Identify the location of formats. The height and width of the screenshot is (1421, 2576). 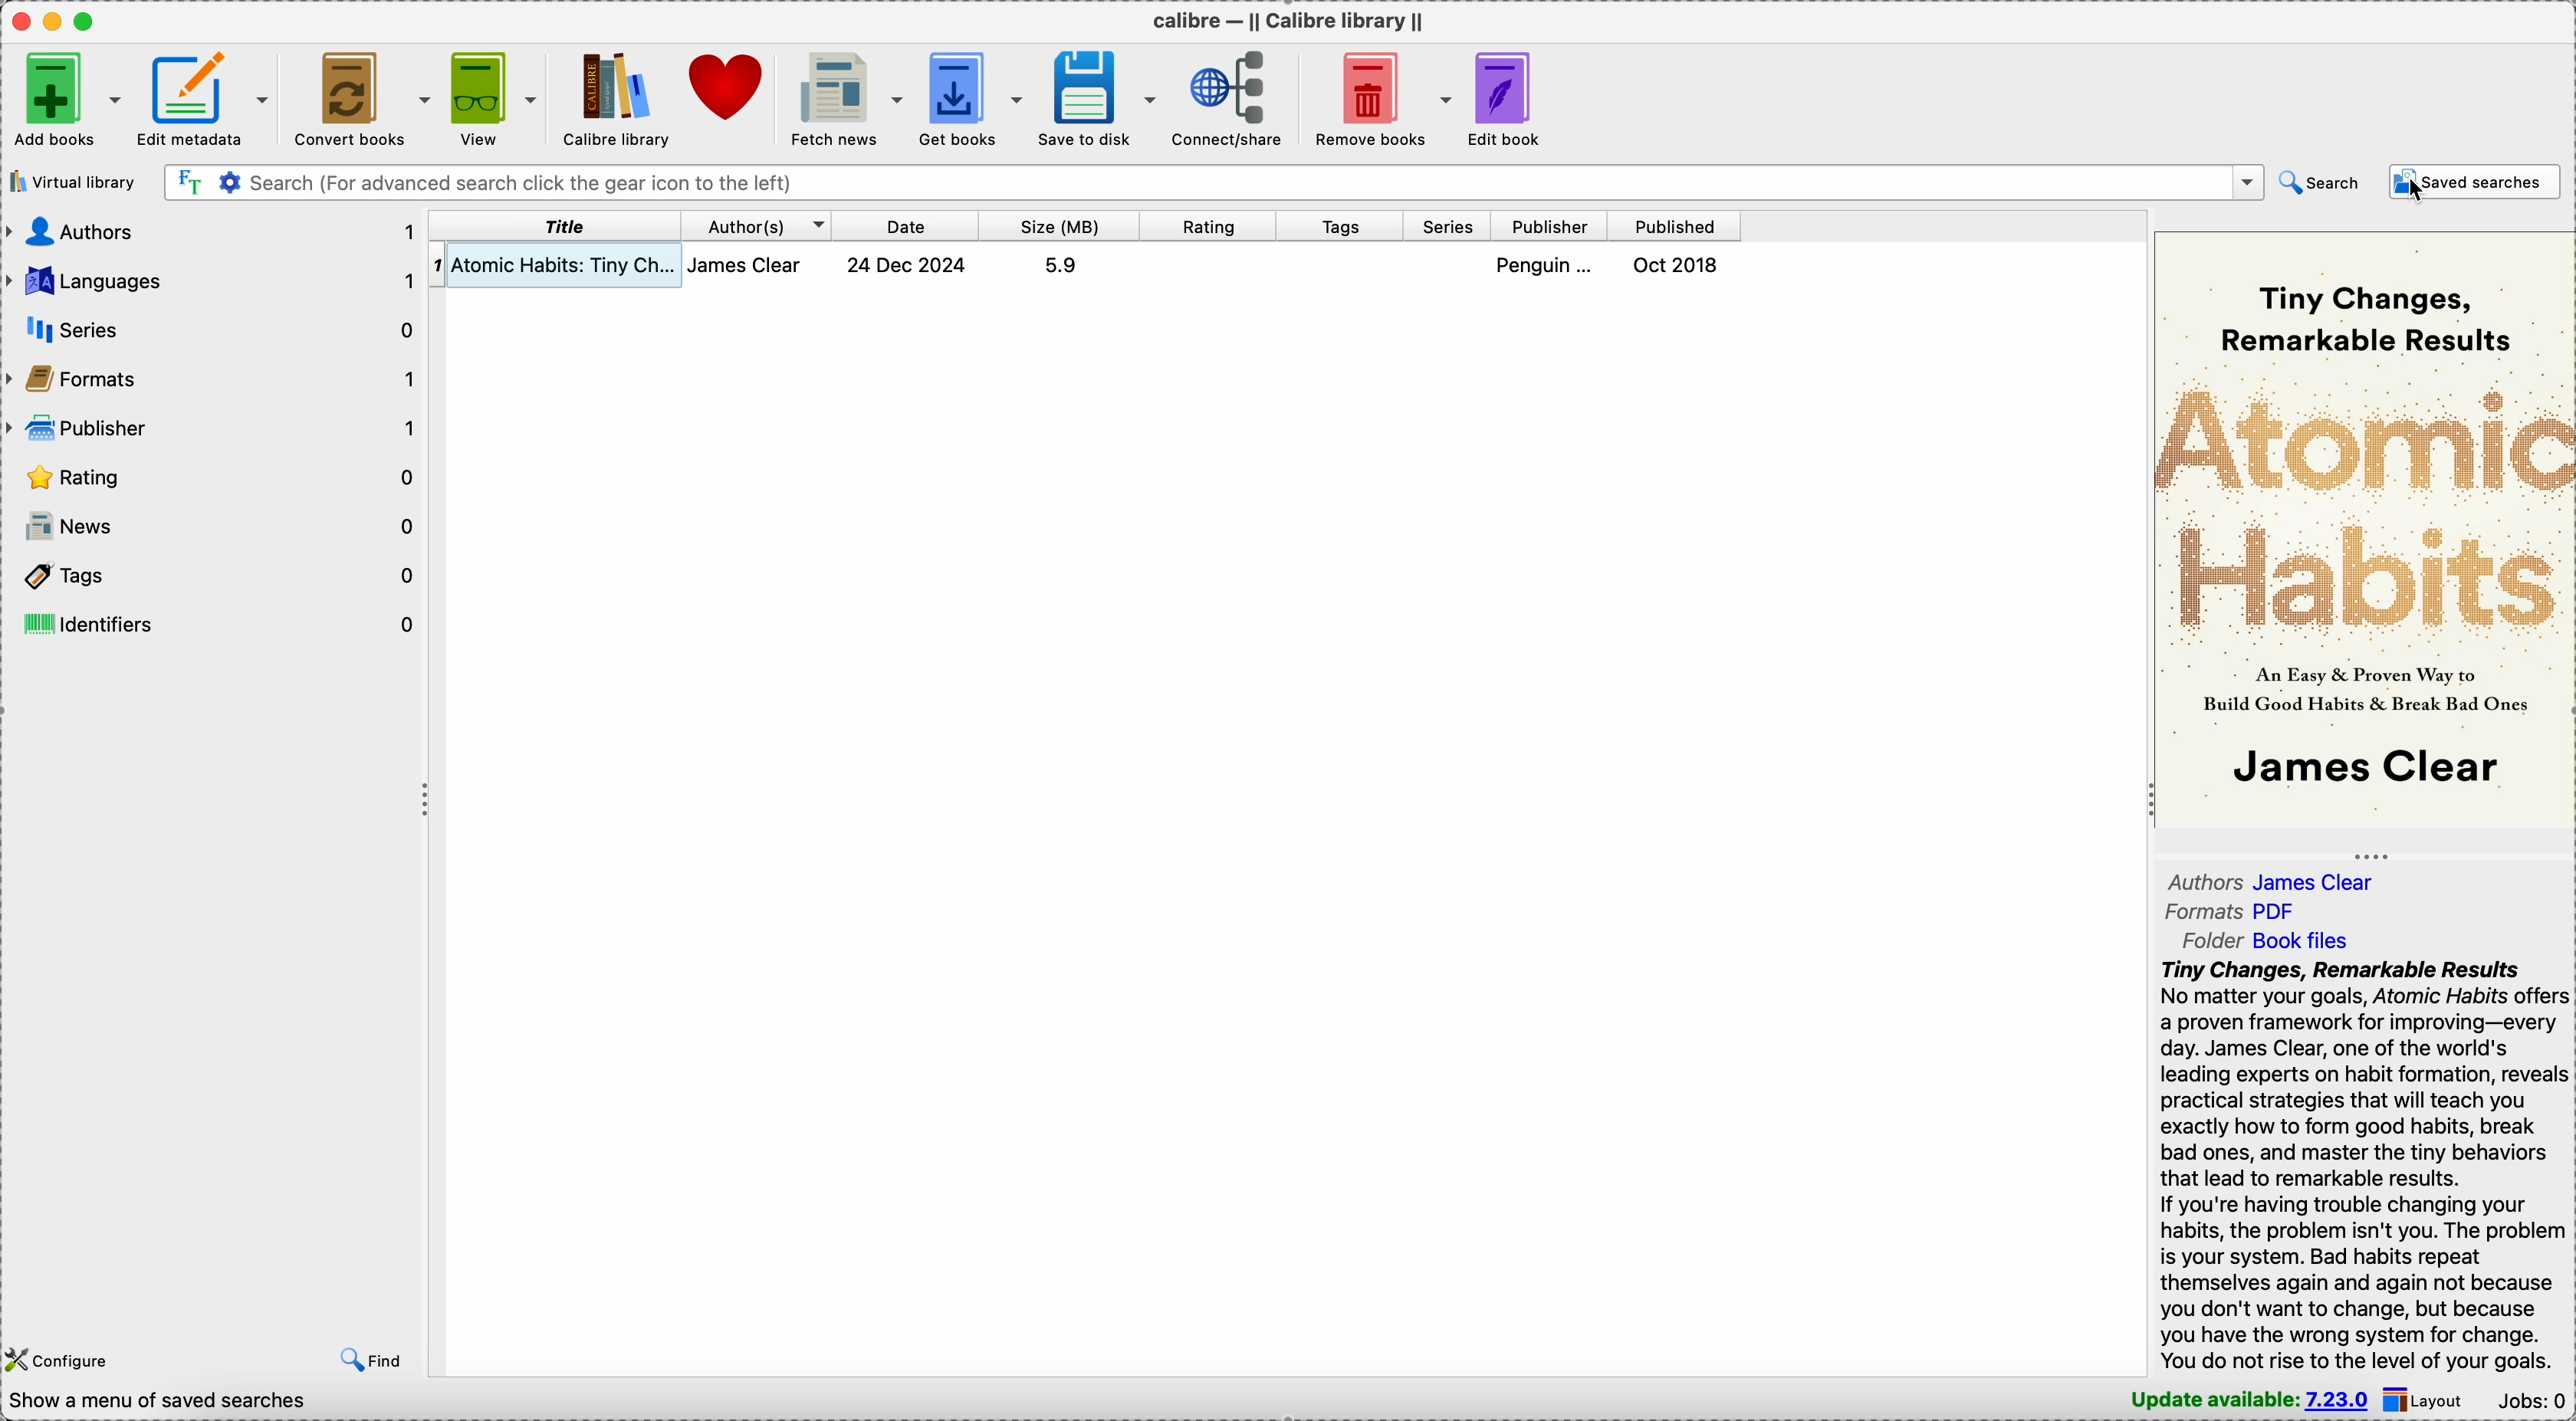
(216, 382).